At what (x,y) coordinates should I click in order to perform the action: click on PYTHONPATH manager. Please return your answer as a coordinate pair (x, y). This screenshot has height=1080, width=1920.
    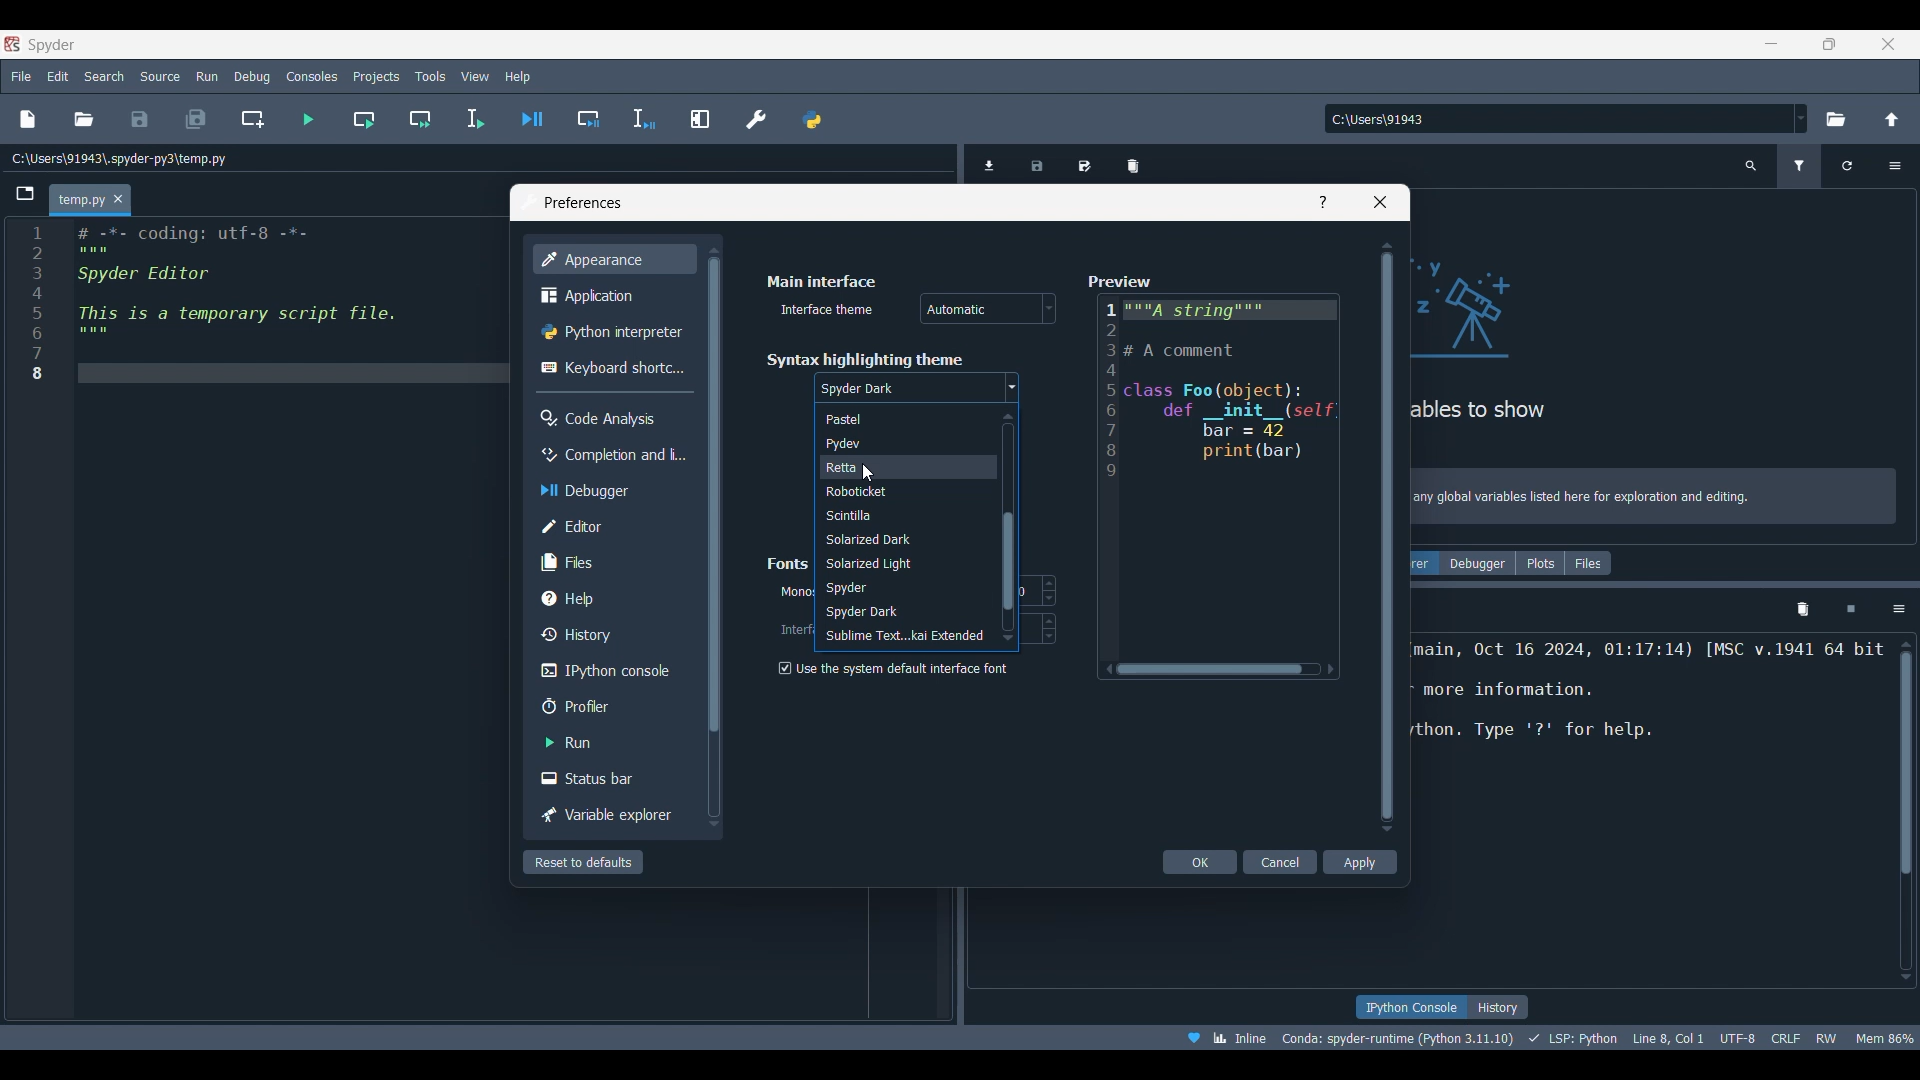
    Looking at the image, I should click on (811, 119).